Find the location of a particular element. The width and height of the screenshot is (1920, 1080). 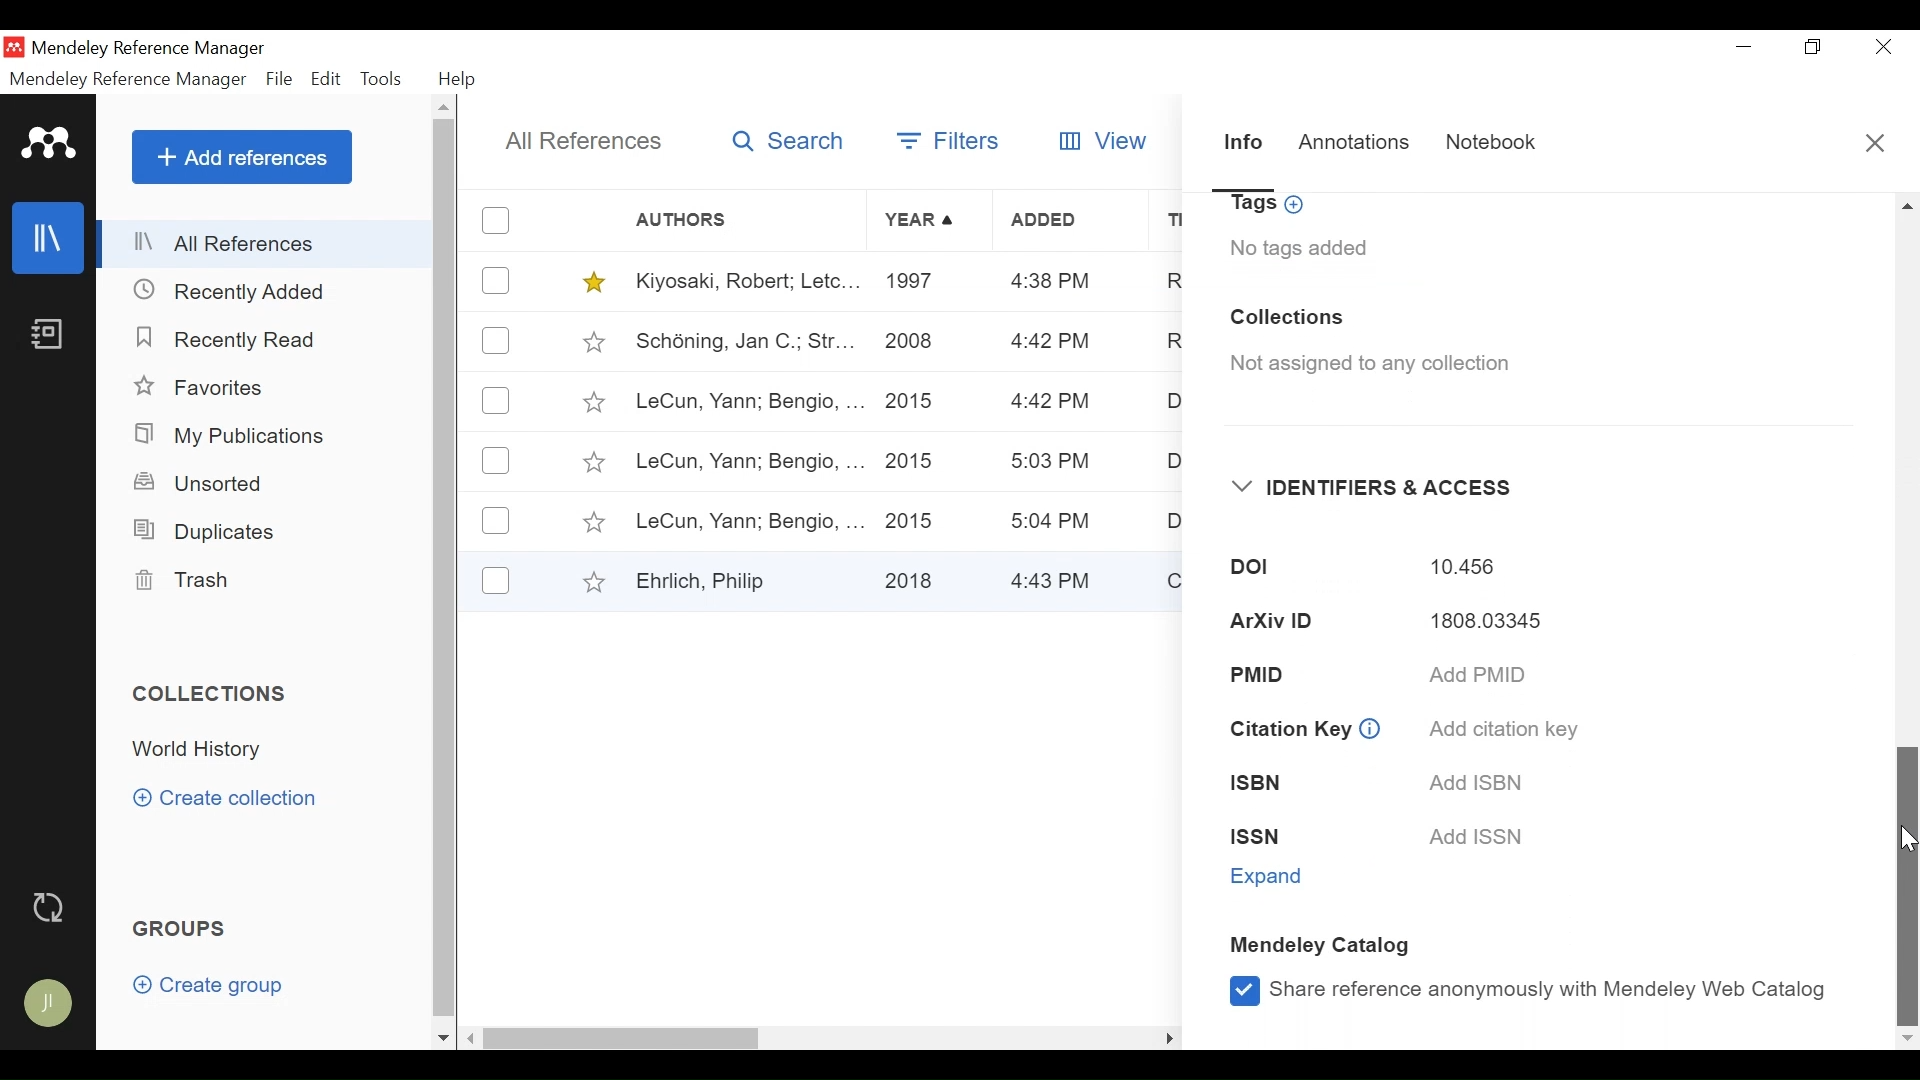

(un)select favorite is located at coordinates (590, 341).